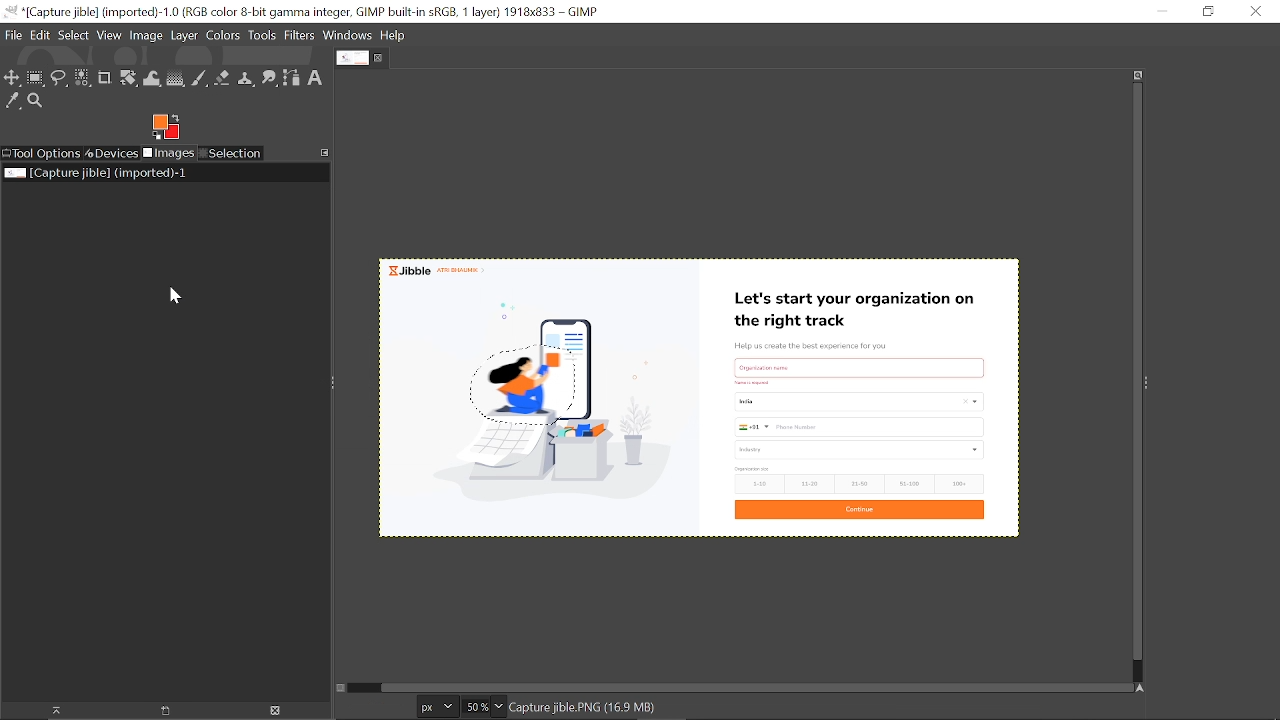 This screenshot has height=720, width=1280. What do you see at coordinates (304, 12) in the screenshot?
I see `Current window` at bounding box center [304, 12].